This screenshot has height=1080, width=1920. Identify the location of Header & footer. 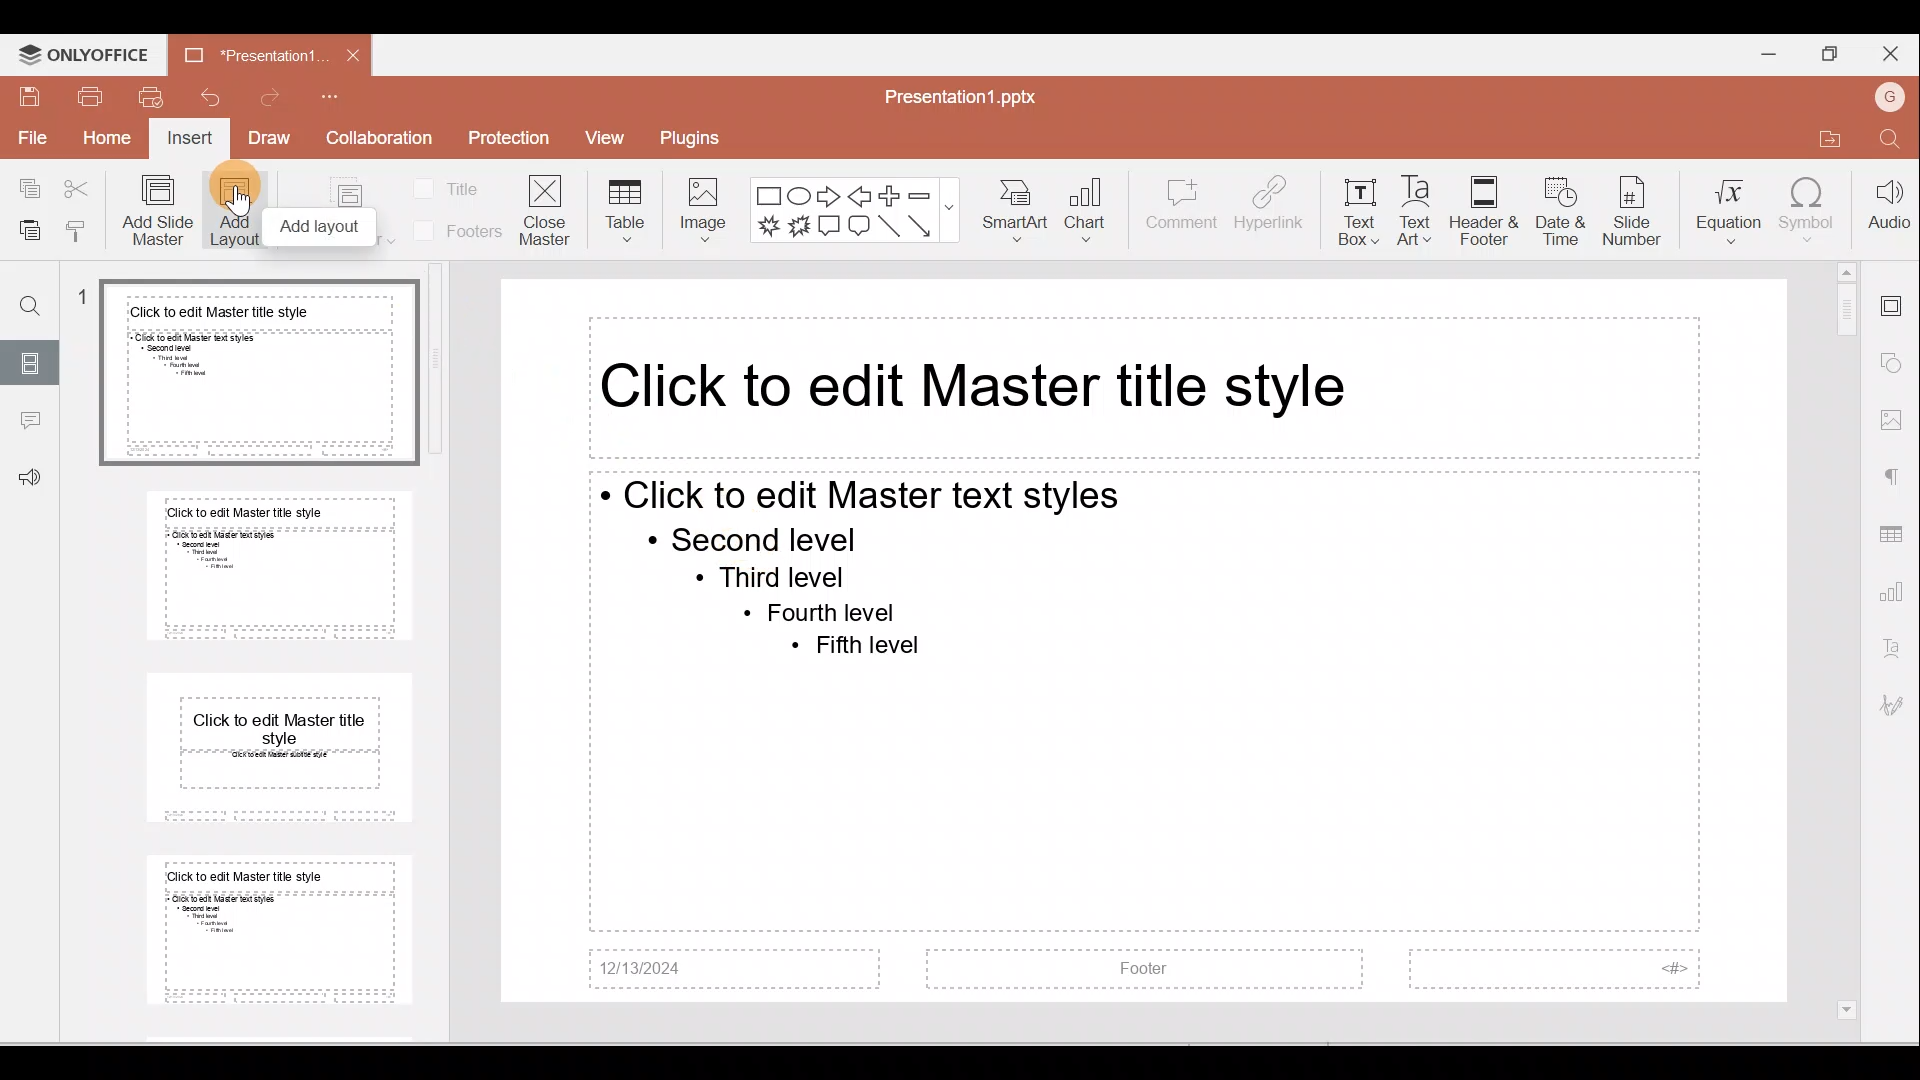
(1482, 210).